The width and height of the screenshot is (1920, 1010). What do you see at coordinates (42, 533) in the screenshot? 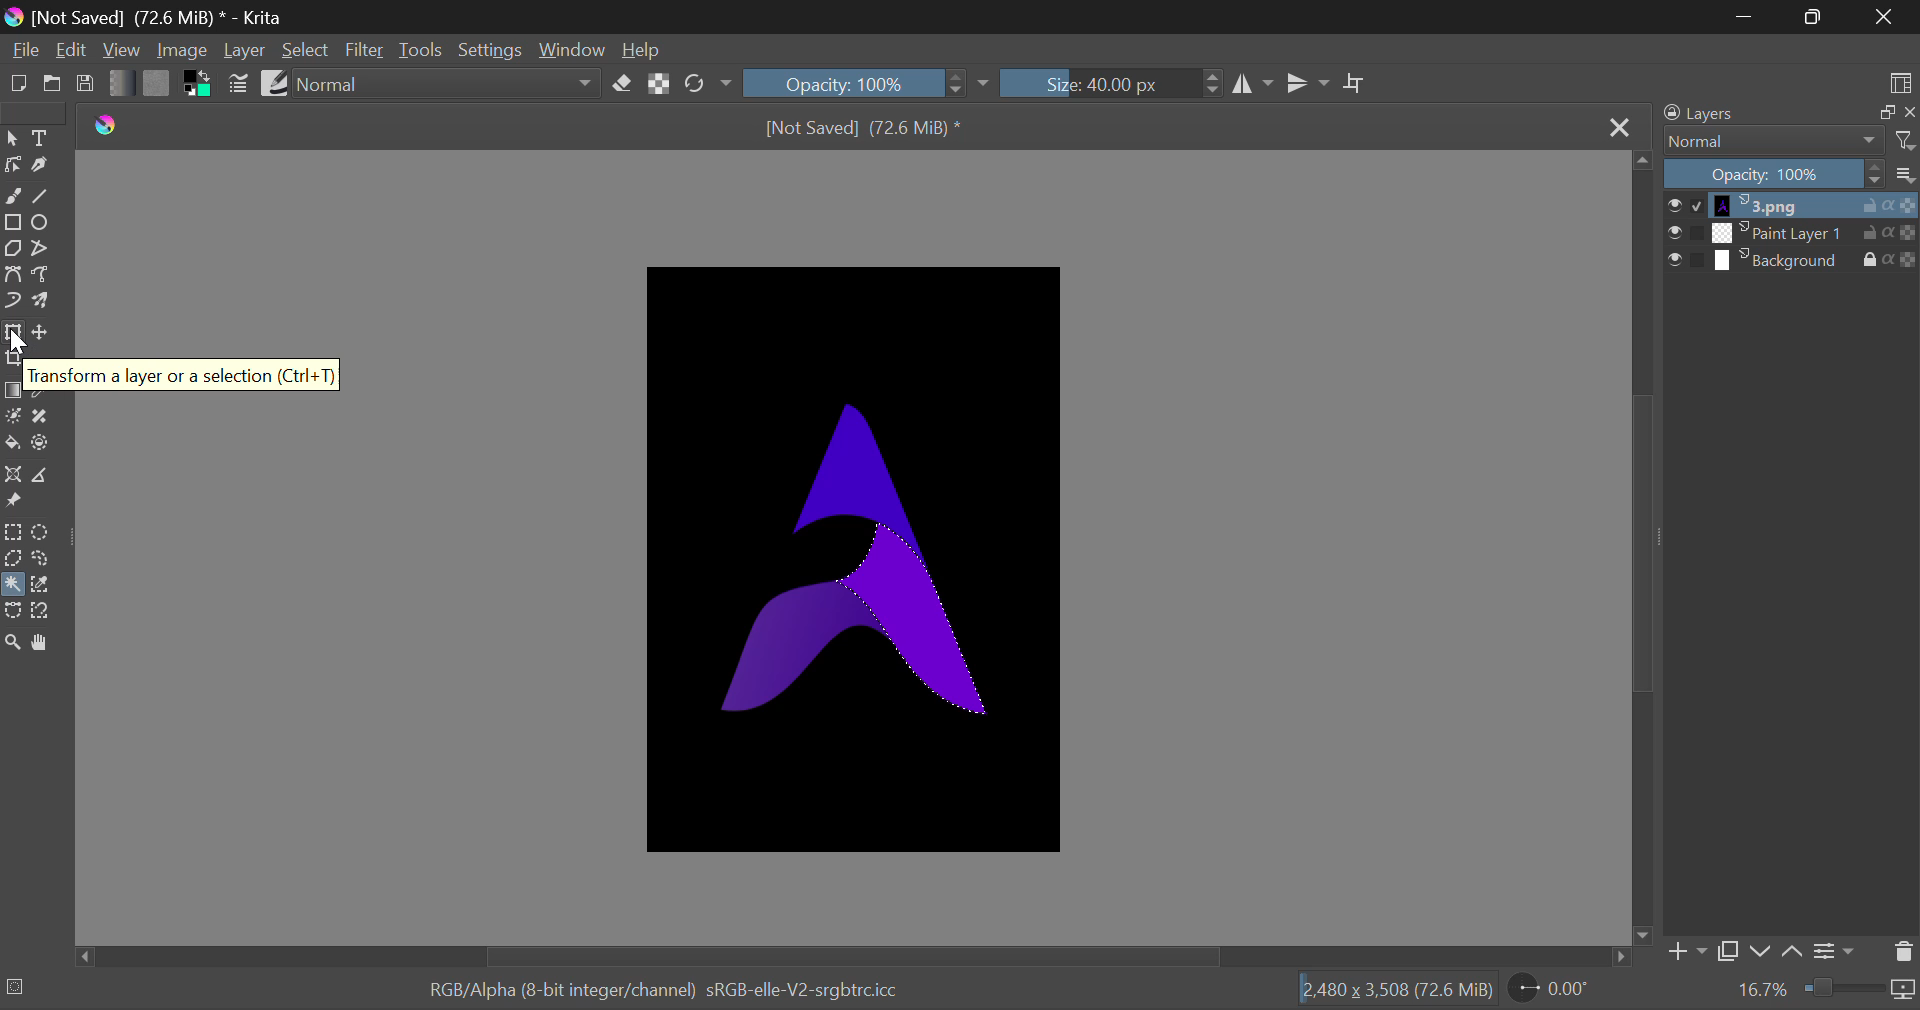
I see `Circular Selection` at bounding box center [42, 533].